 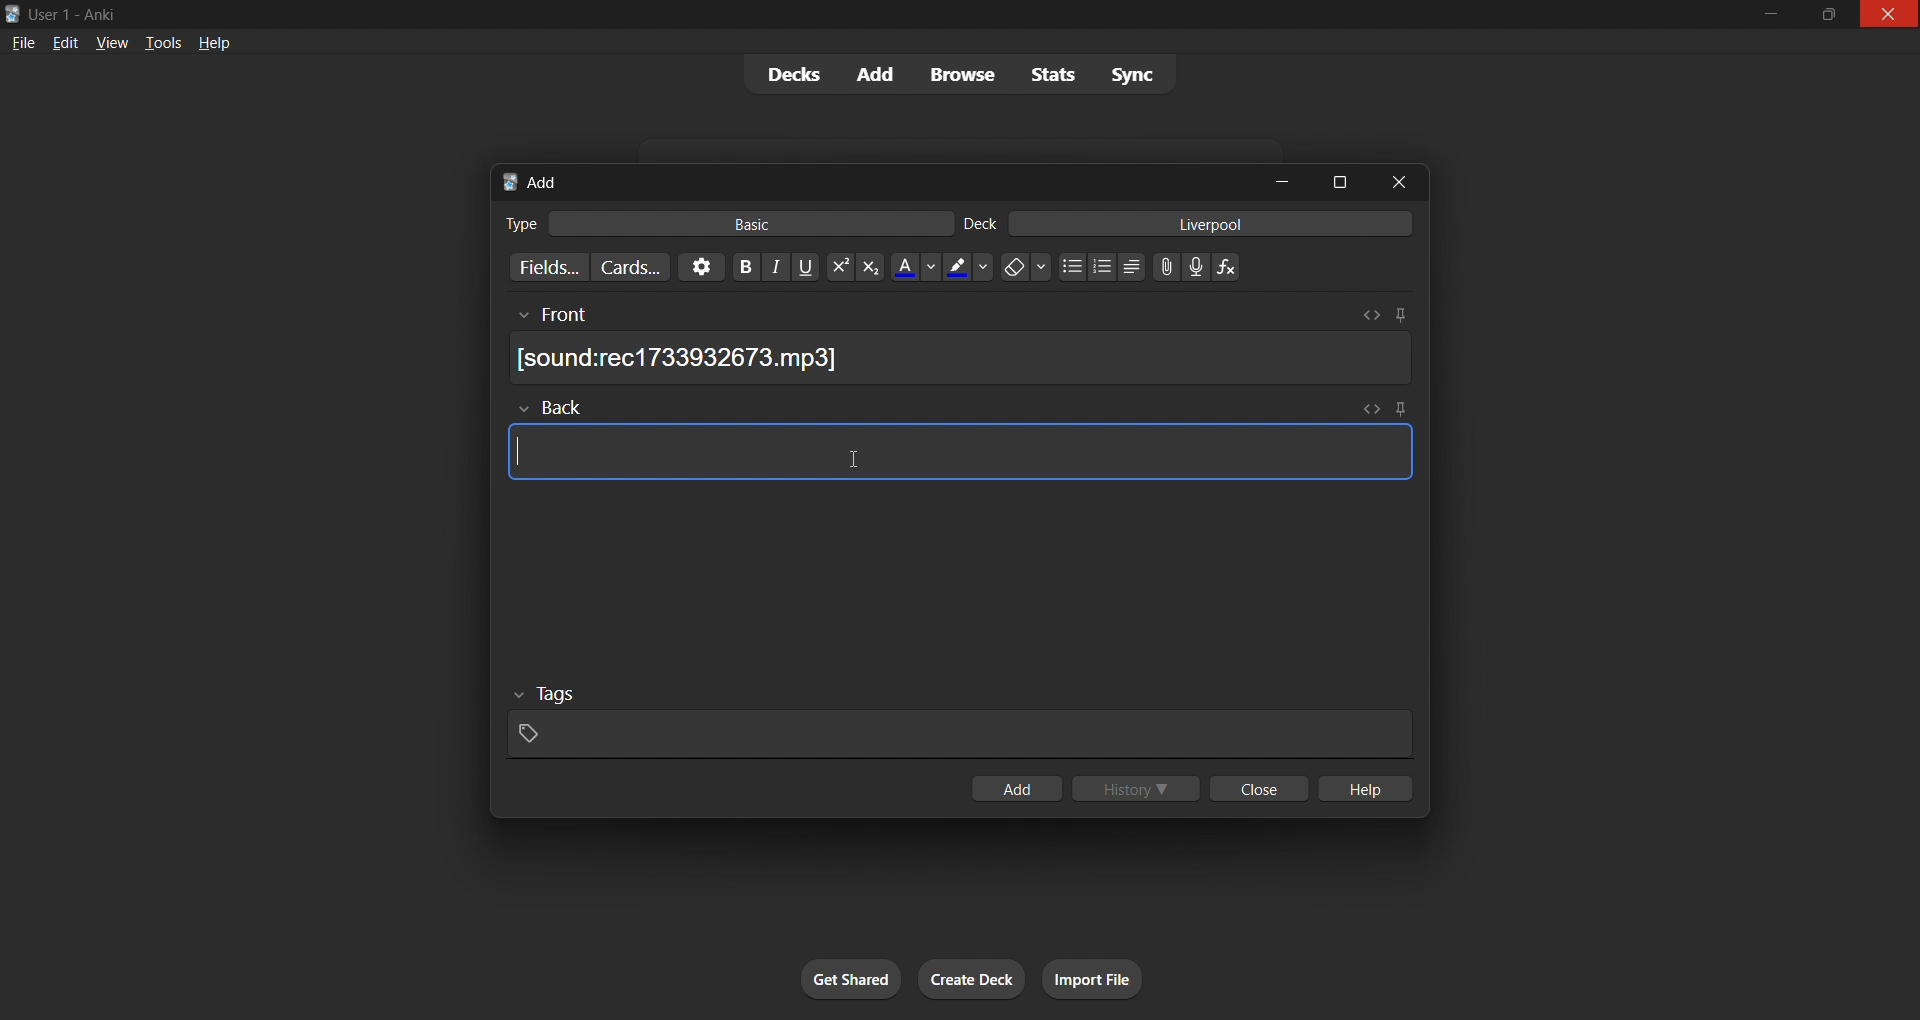 I want to click on options, so click(x=696, y=267).